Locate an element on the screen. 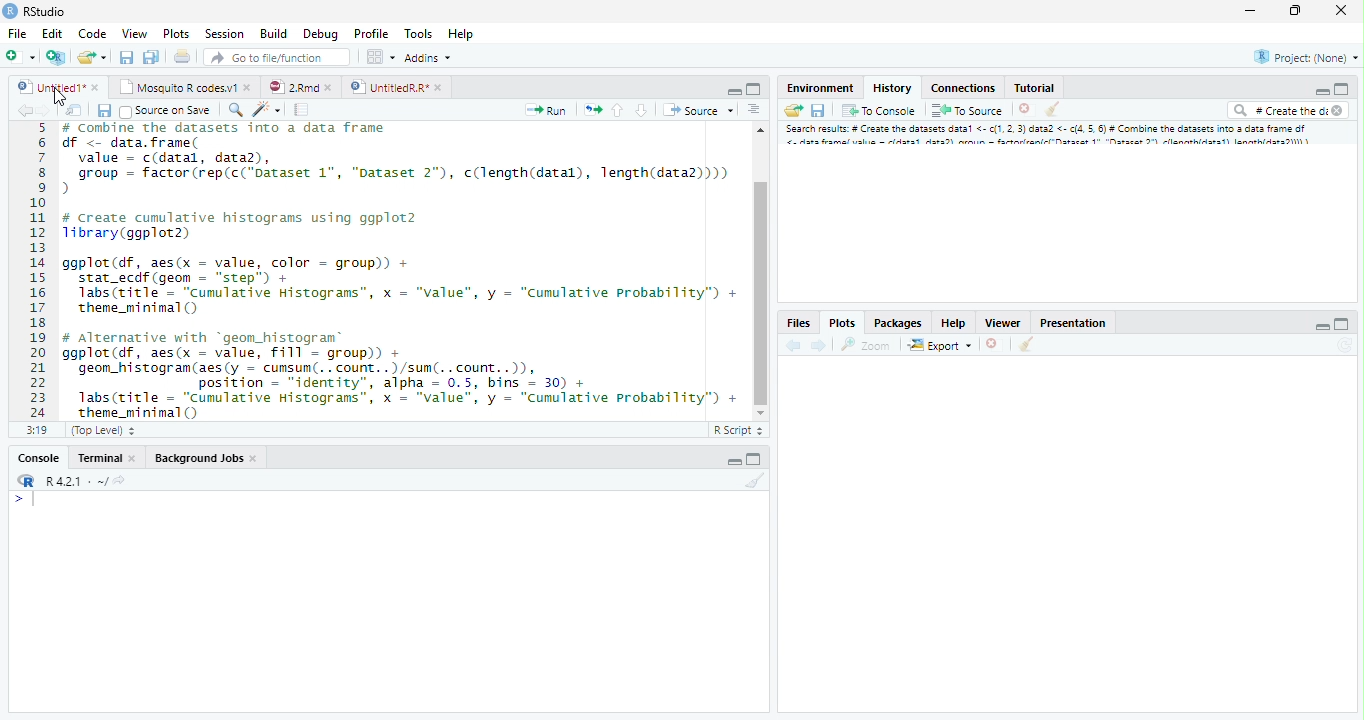  Export is located at coordinates (940, 345).